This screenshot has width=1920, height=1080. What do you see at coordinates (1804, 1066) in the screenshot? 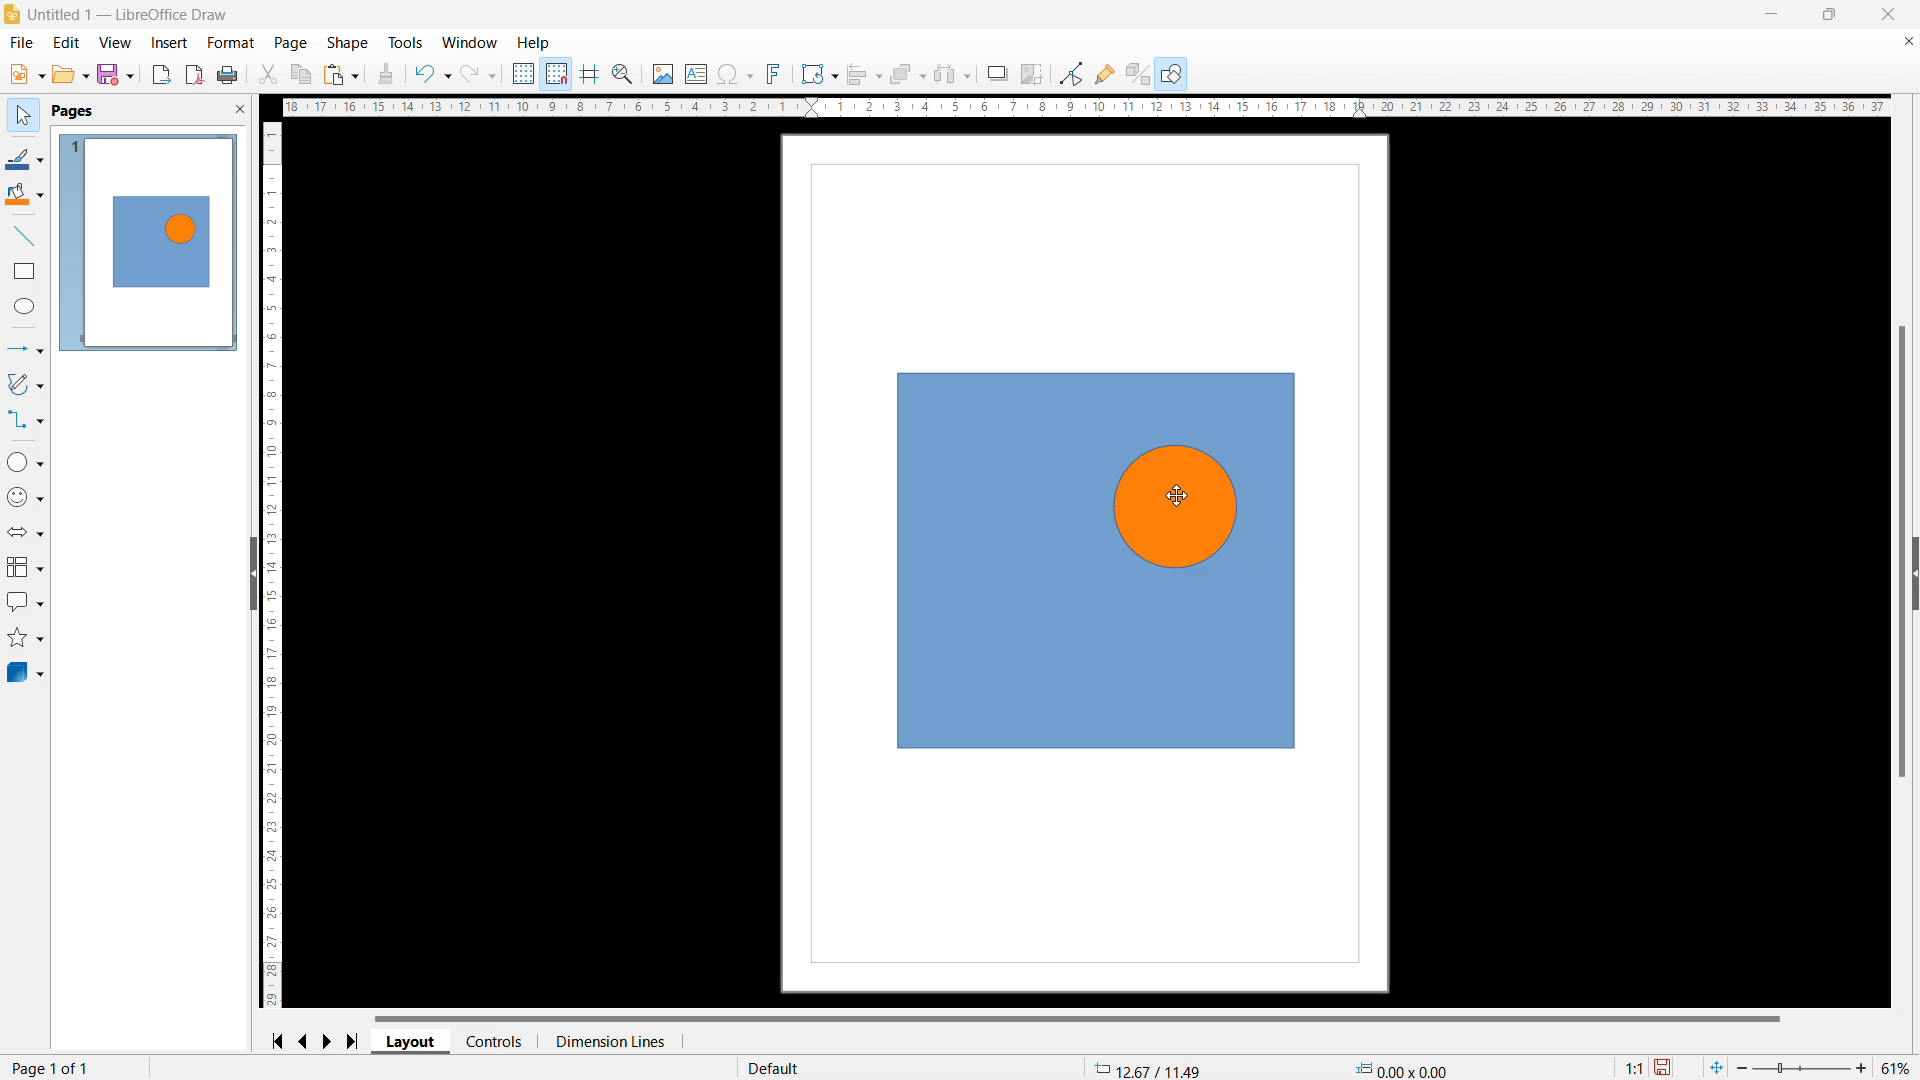
I see `zoom bar` at bounding box center [1804, 1066].